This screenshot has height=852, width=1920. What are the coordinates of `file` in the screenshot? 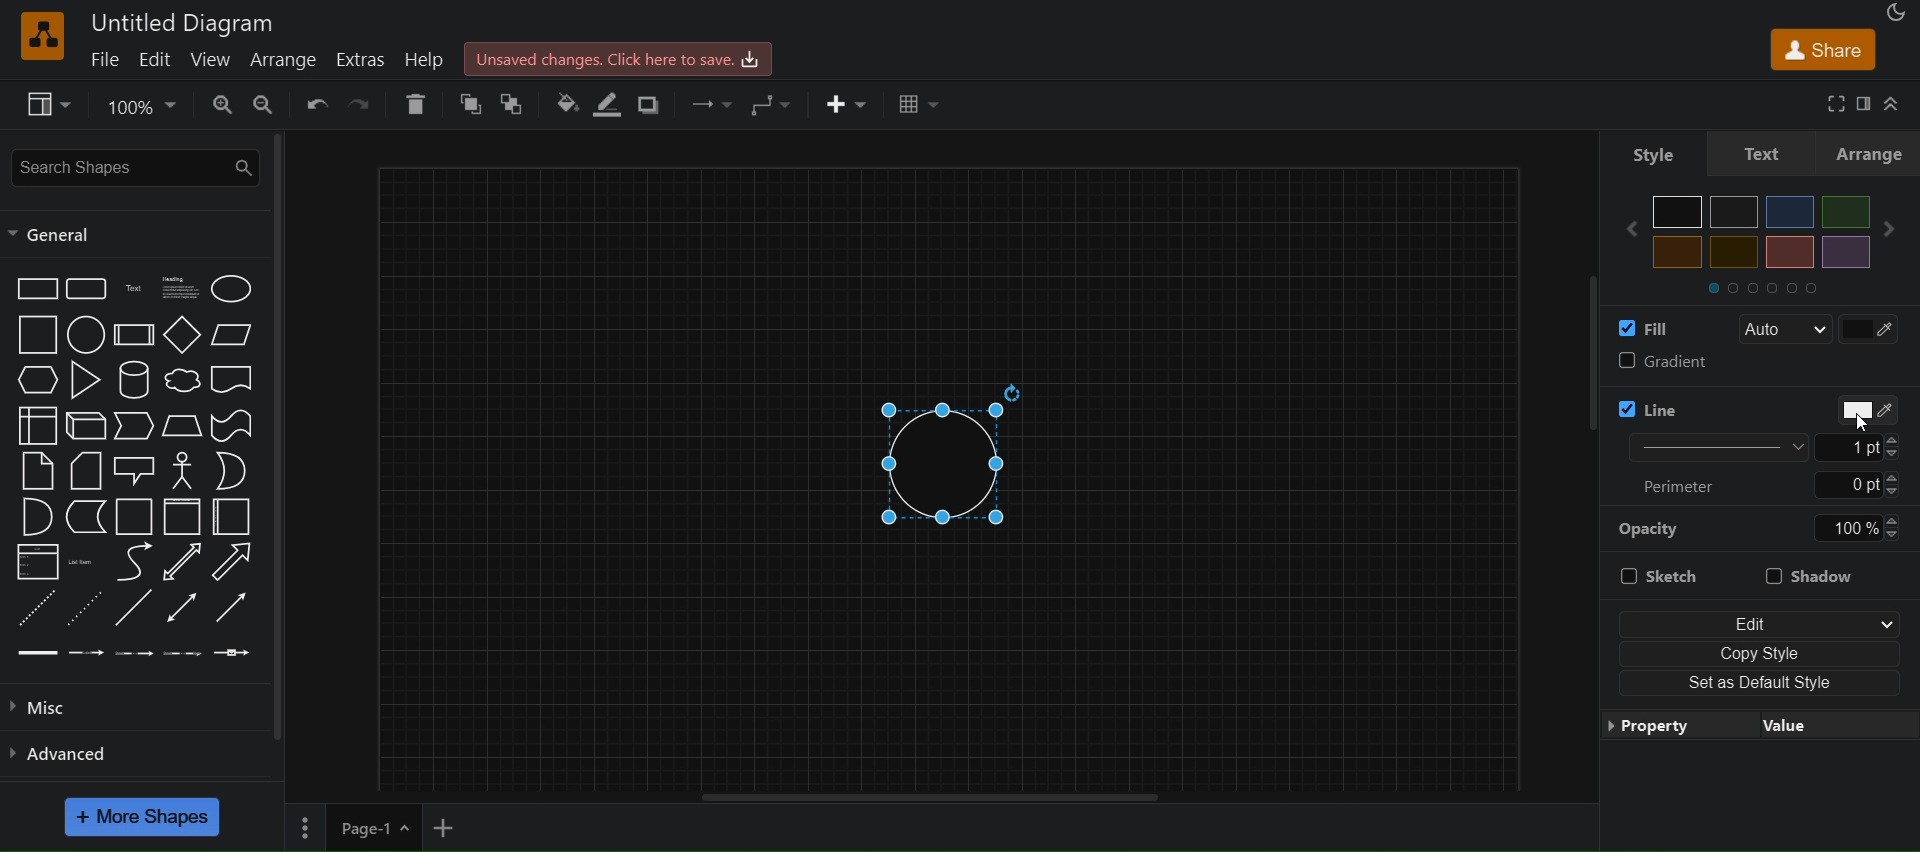 It's located at (108, 58).